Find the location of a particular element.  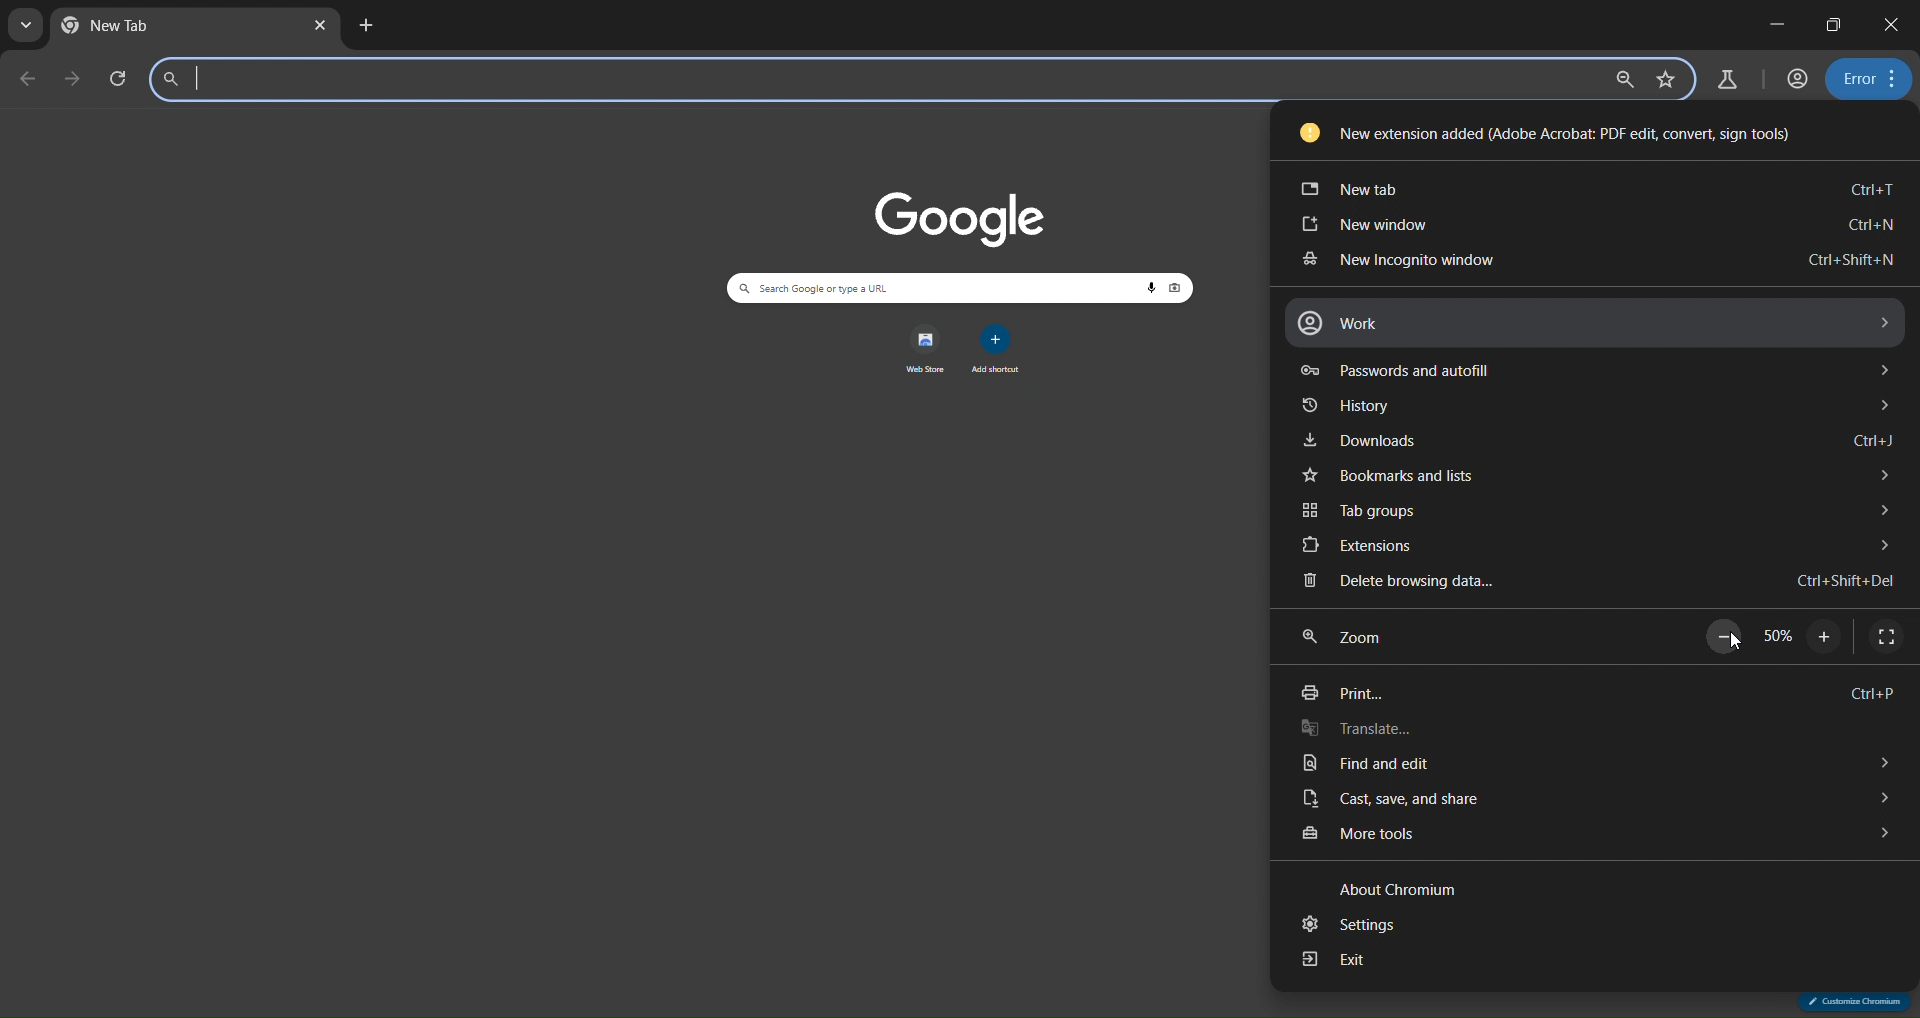

passwords and autofill is located at coordinates (1598, 369).